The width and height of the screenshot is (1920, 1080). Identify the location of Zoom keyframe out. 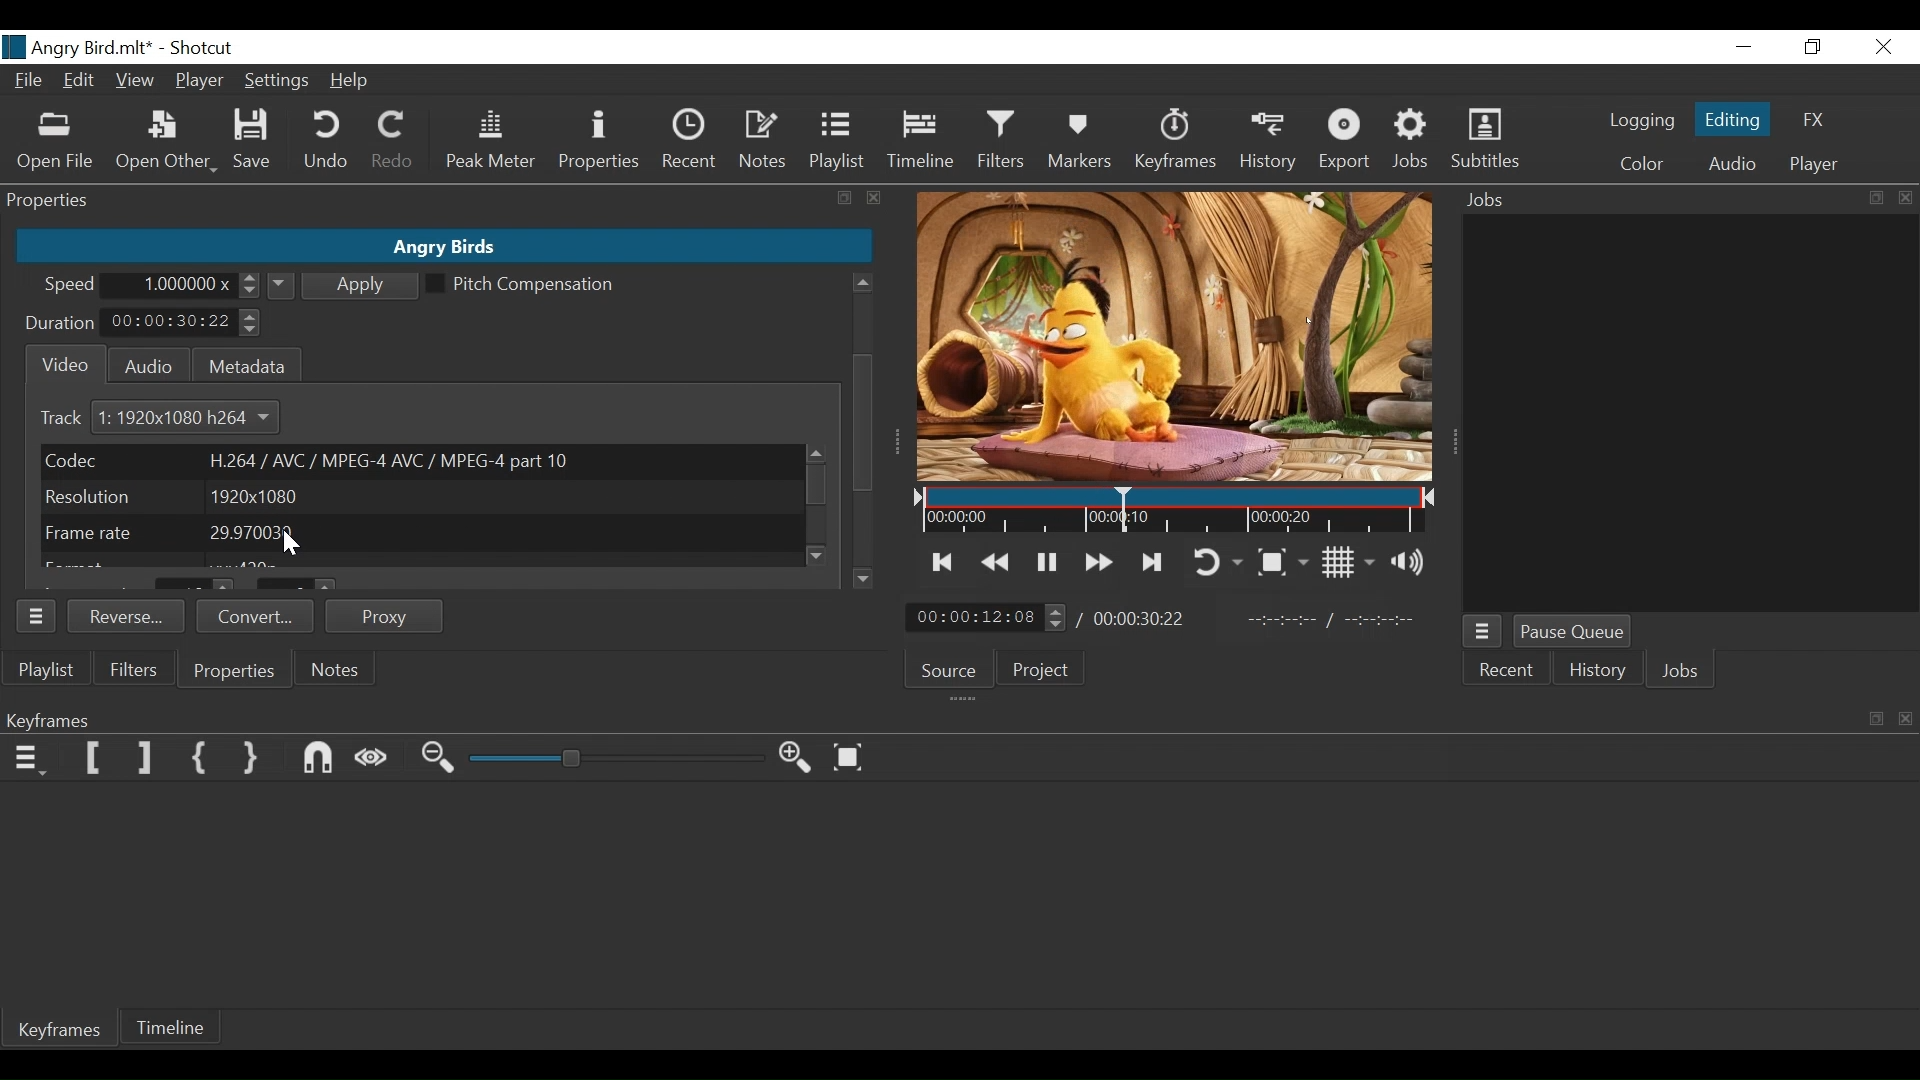
(441, 760).